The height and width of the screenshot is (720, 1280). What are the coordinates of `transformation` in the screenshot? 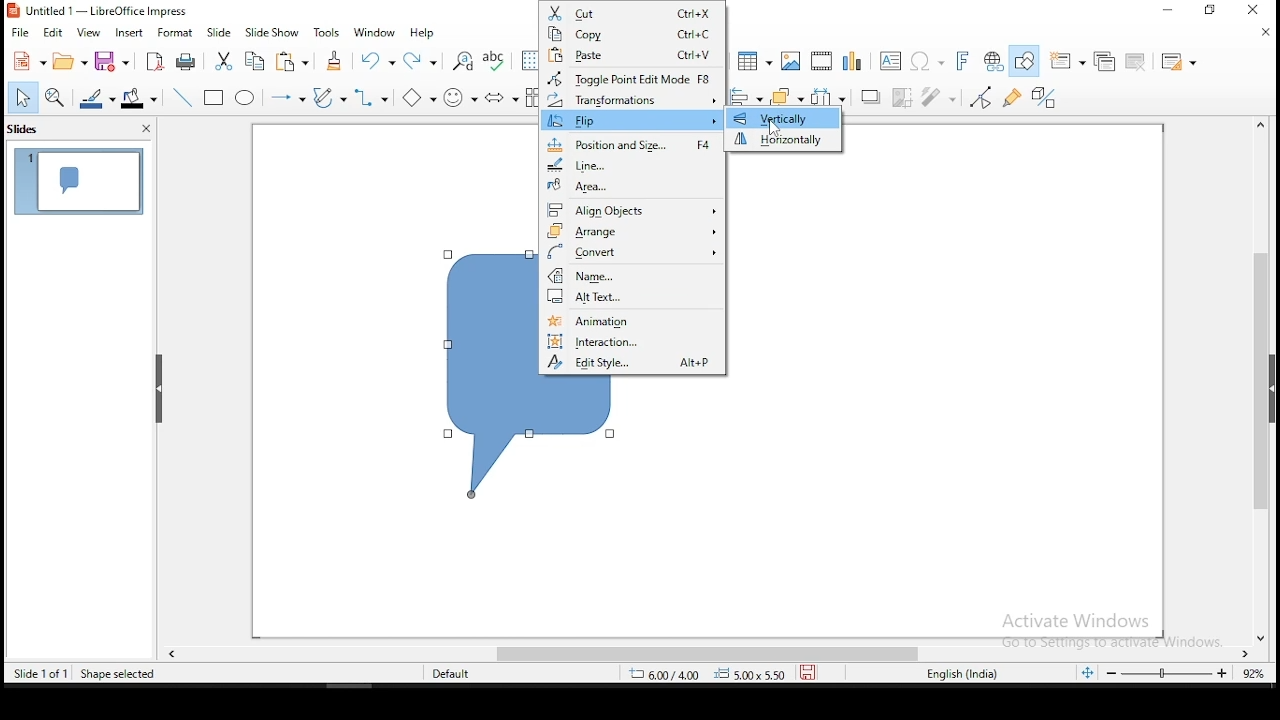 It's located at (630, 100).